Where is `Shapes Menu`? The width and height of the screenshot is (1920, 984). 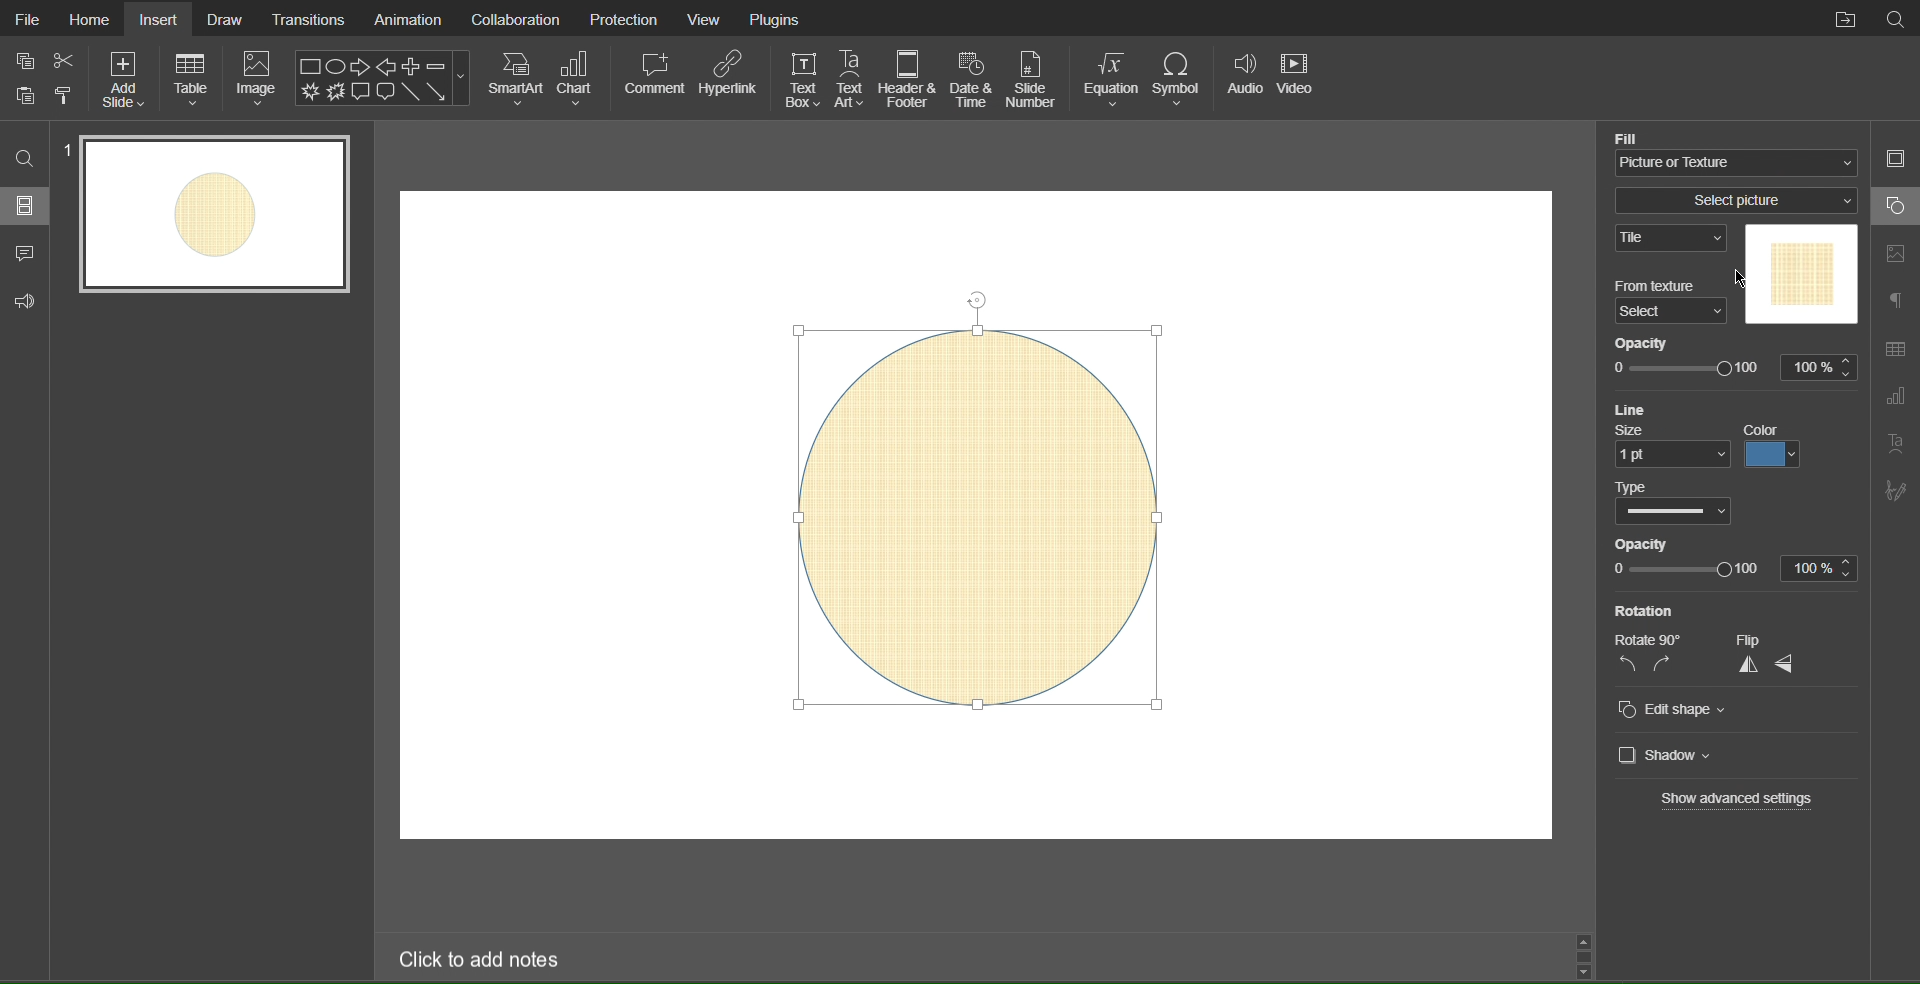
Shapes Menu is located at coordinates (382, 78).